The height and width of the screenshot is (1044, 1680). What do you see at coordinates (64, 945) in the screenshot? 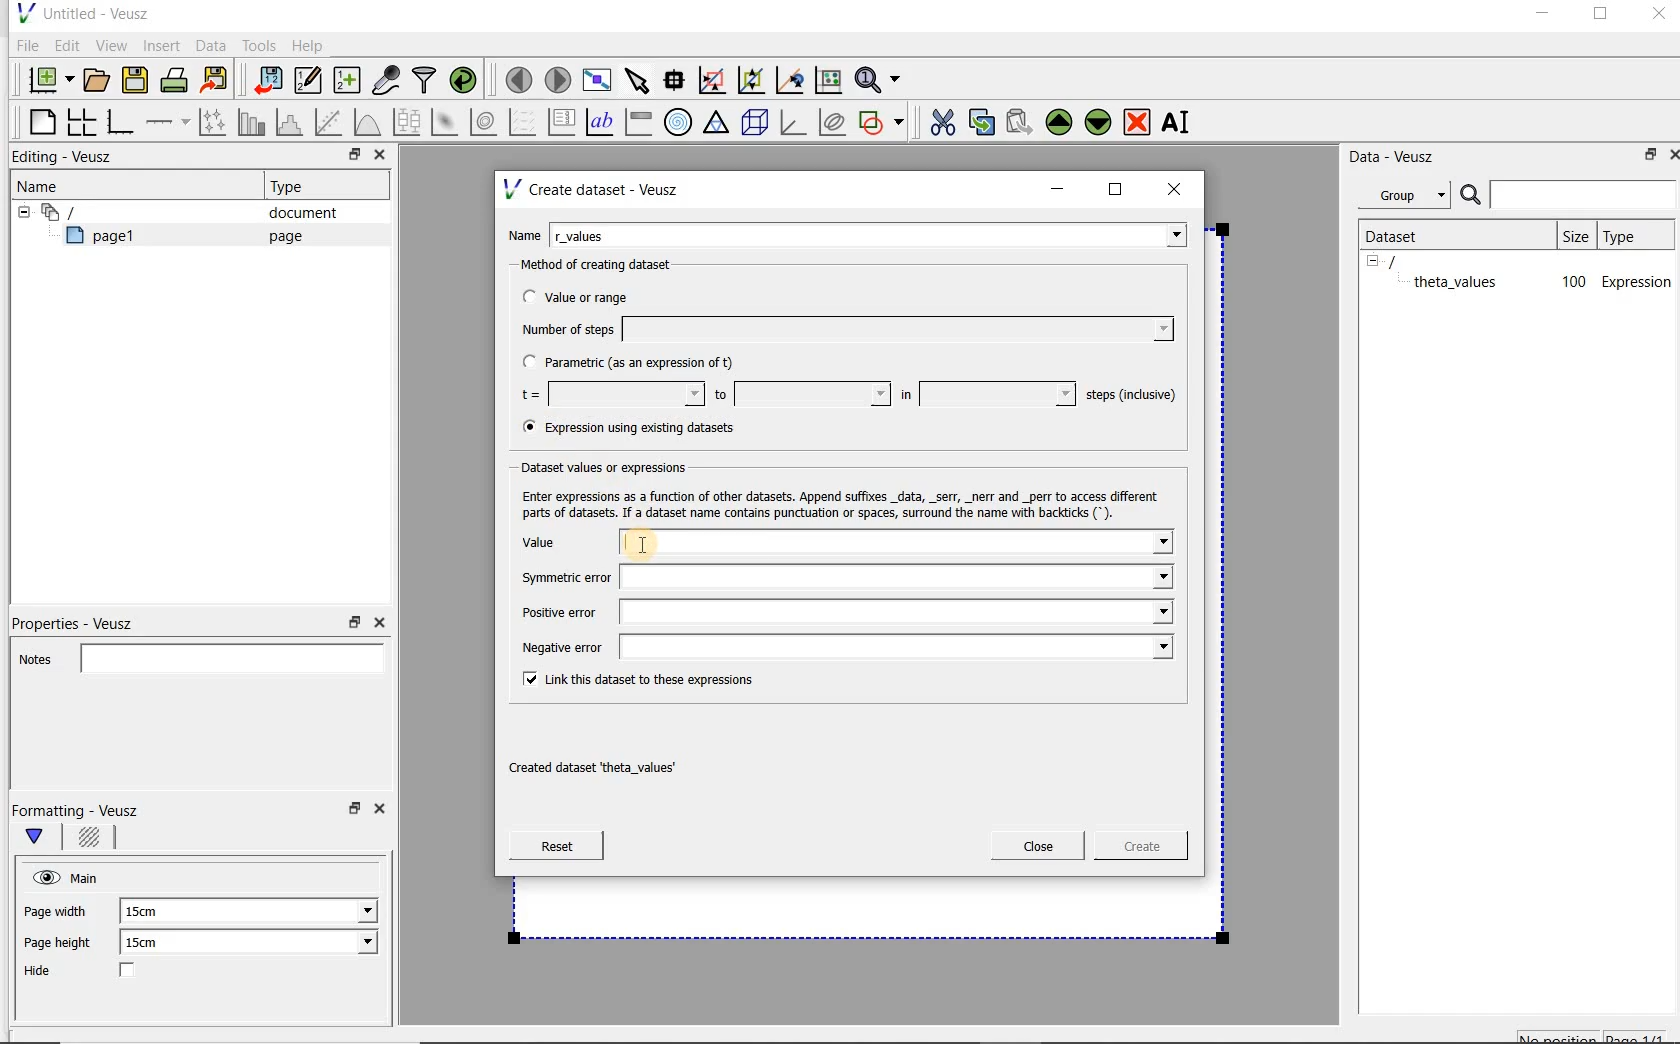
I see `Page height` at bounding box center [64, 945].